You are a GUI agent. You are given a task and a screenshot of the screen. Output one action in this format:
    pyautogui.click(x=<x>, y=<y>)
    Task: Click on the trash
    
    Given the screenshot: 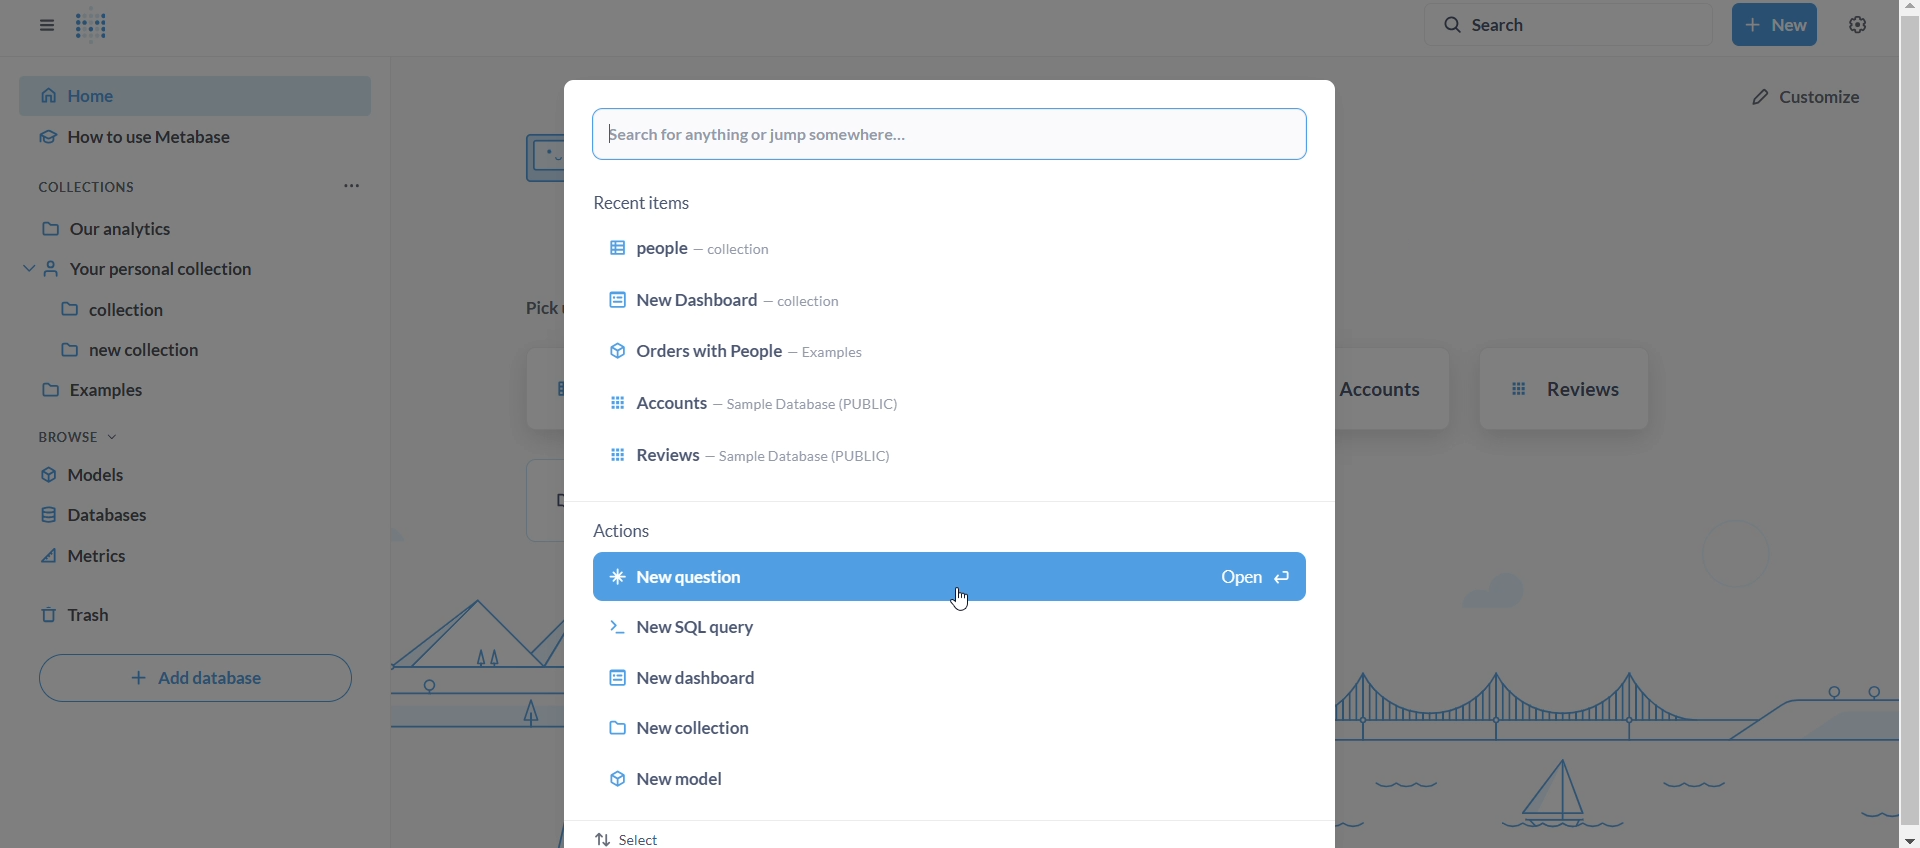 What is the action you would take?
    pyautogui.click(x=200, y=615)
    